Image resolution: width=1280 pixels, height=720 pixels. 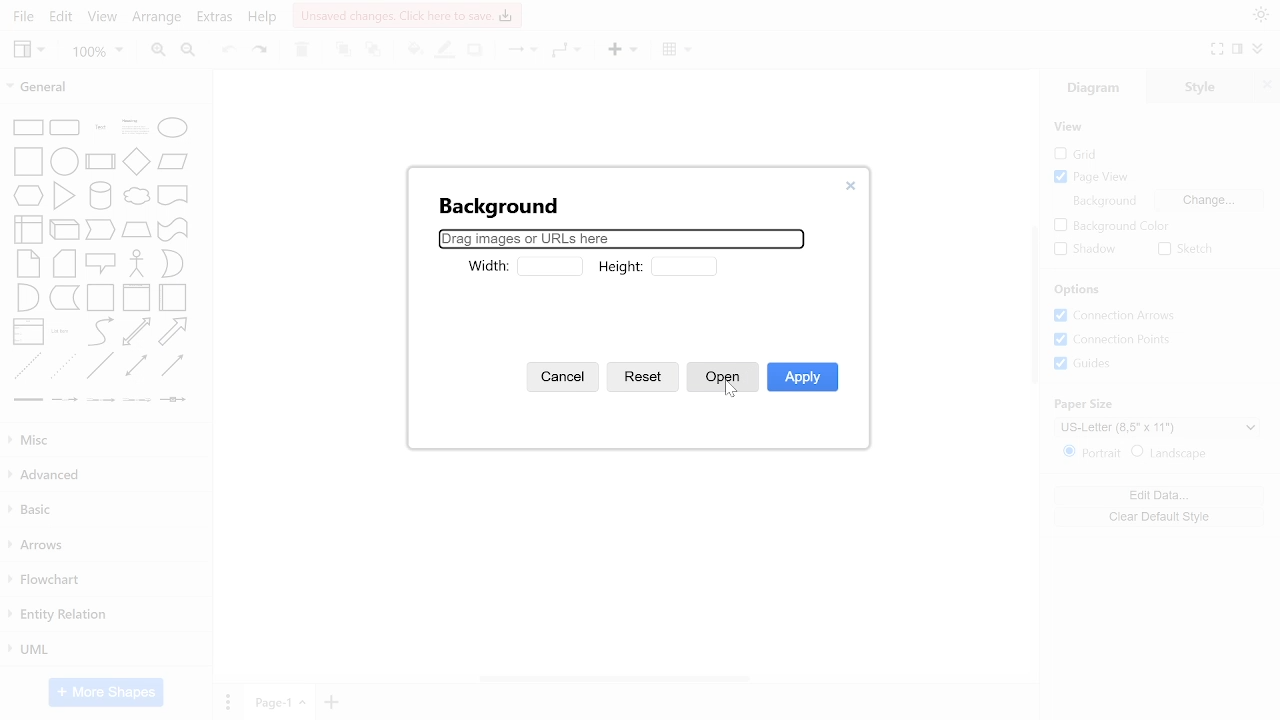 I want to click on redo, so click(x=262, y=50).